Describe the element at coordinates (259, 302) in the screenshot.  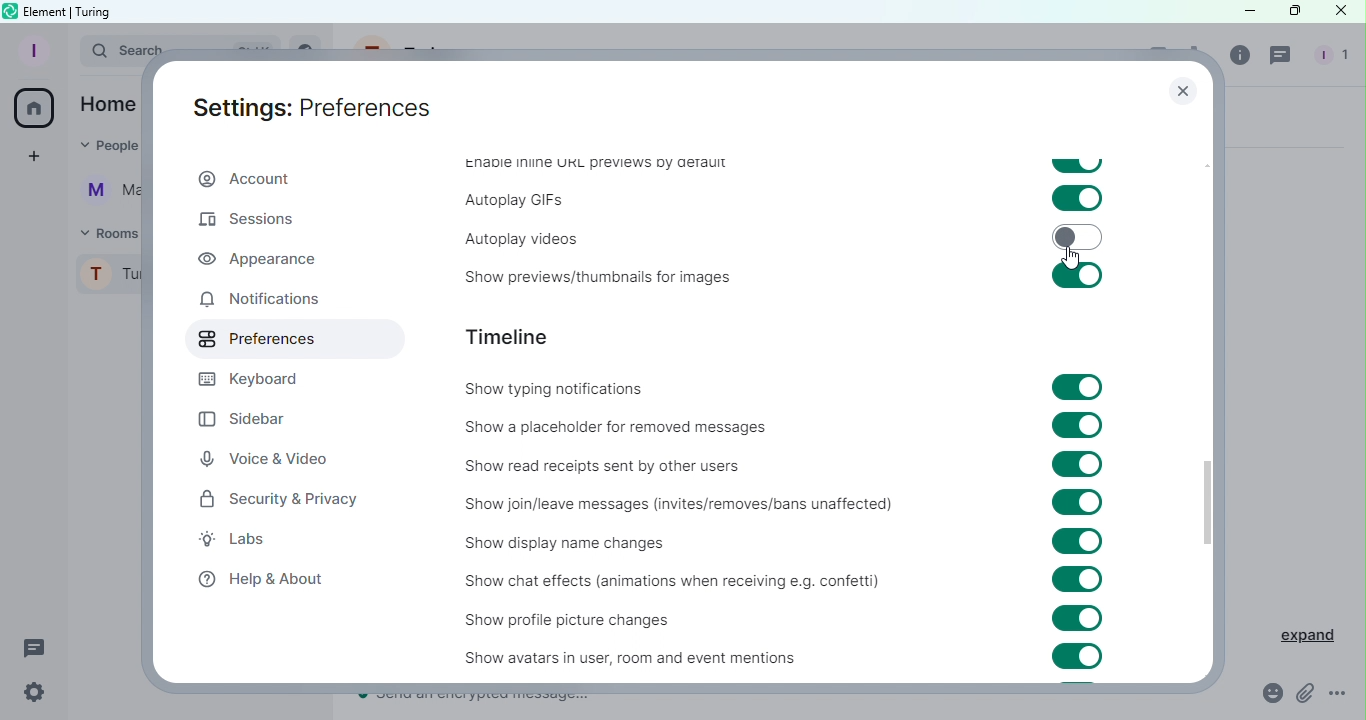
I see `Notifications` at that location.